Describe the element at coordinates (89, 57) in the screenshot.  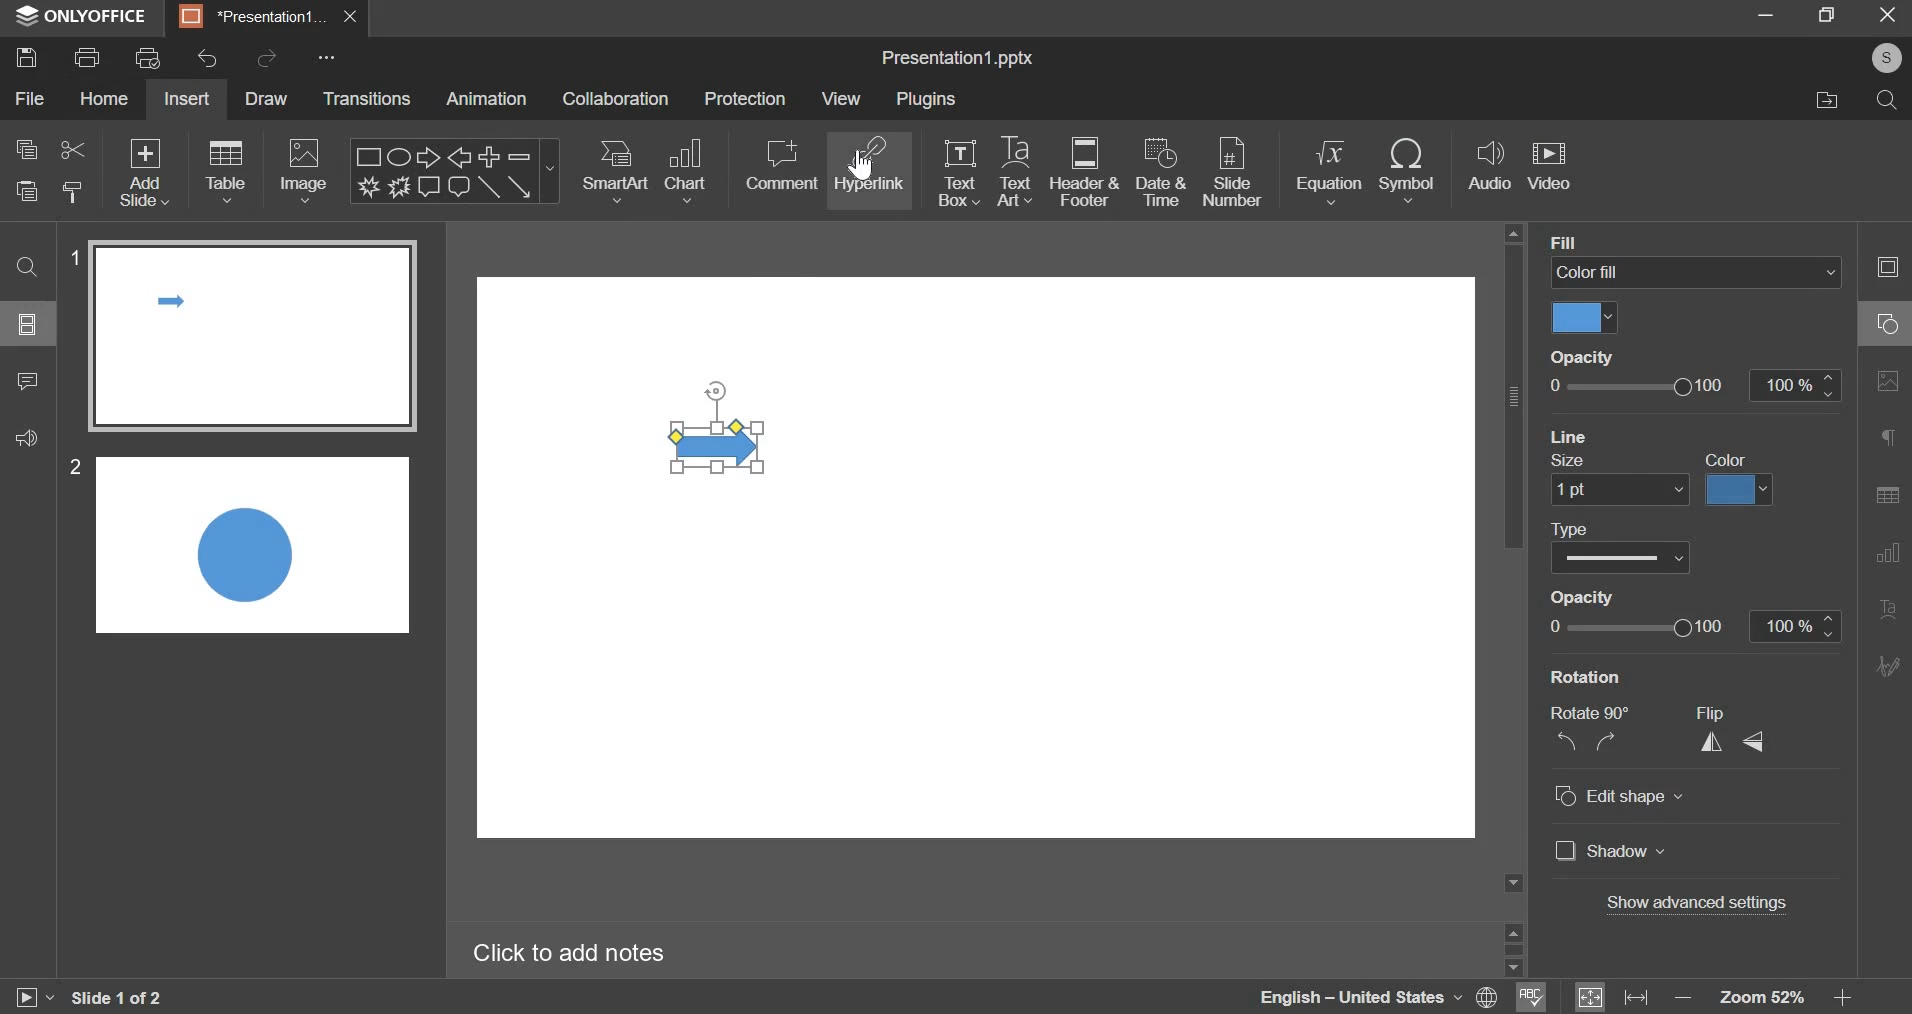
I see `print` at that location.